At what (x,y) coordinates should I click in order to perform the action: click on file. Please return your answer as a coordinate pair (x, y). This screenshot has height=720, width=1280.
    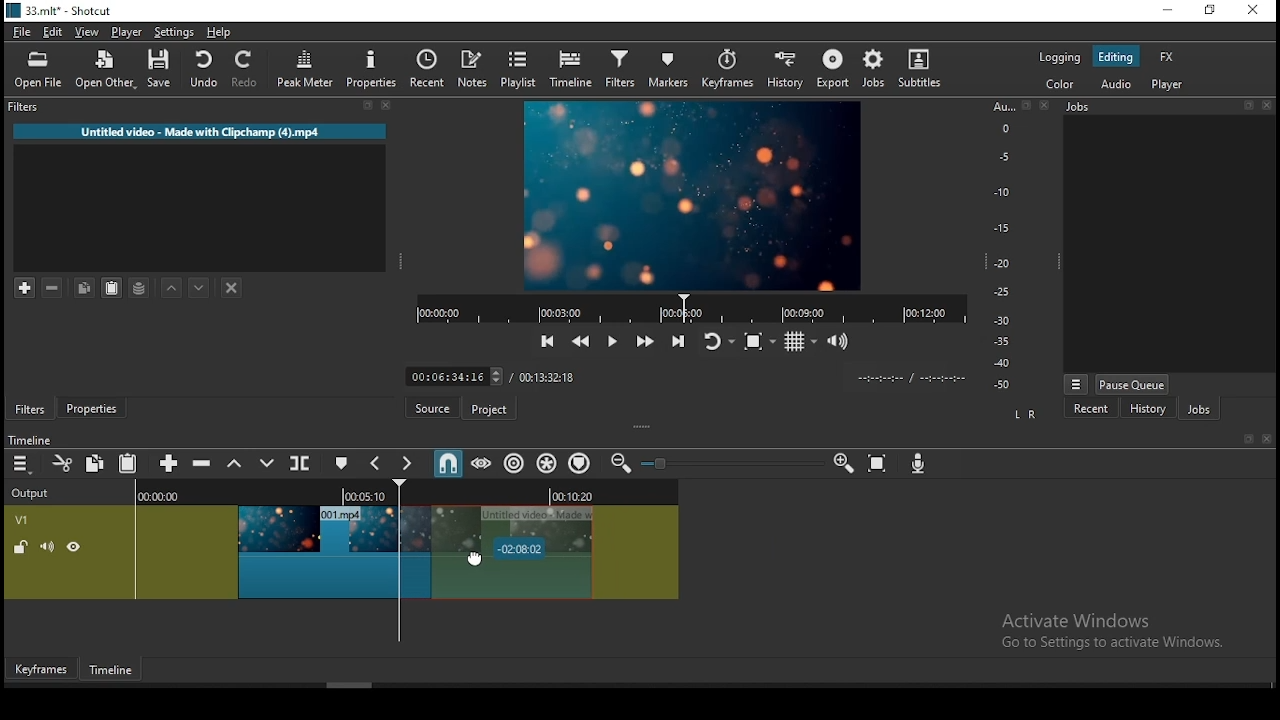
    Looking at the image, I should click on (23, 33).